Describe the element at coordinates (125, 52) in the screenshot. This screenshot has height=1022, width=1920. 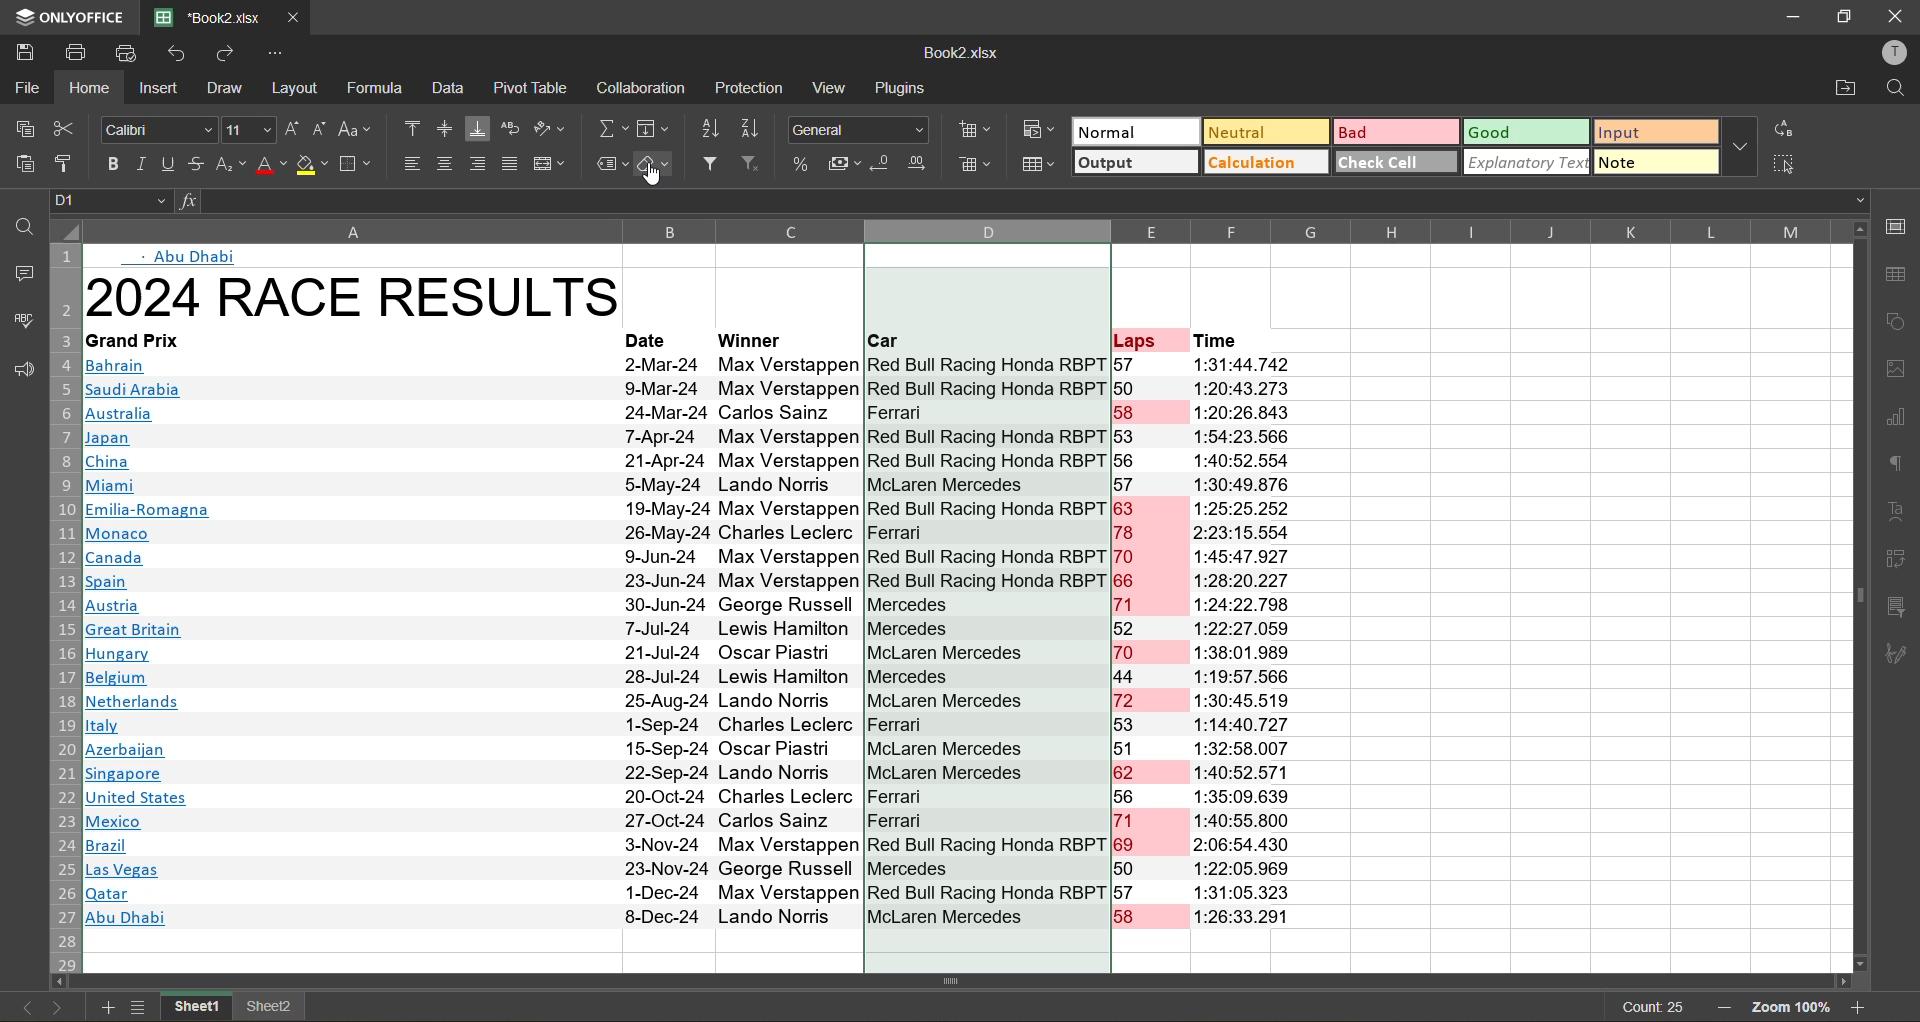
I see `quick print` at that location.